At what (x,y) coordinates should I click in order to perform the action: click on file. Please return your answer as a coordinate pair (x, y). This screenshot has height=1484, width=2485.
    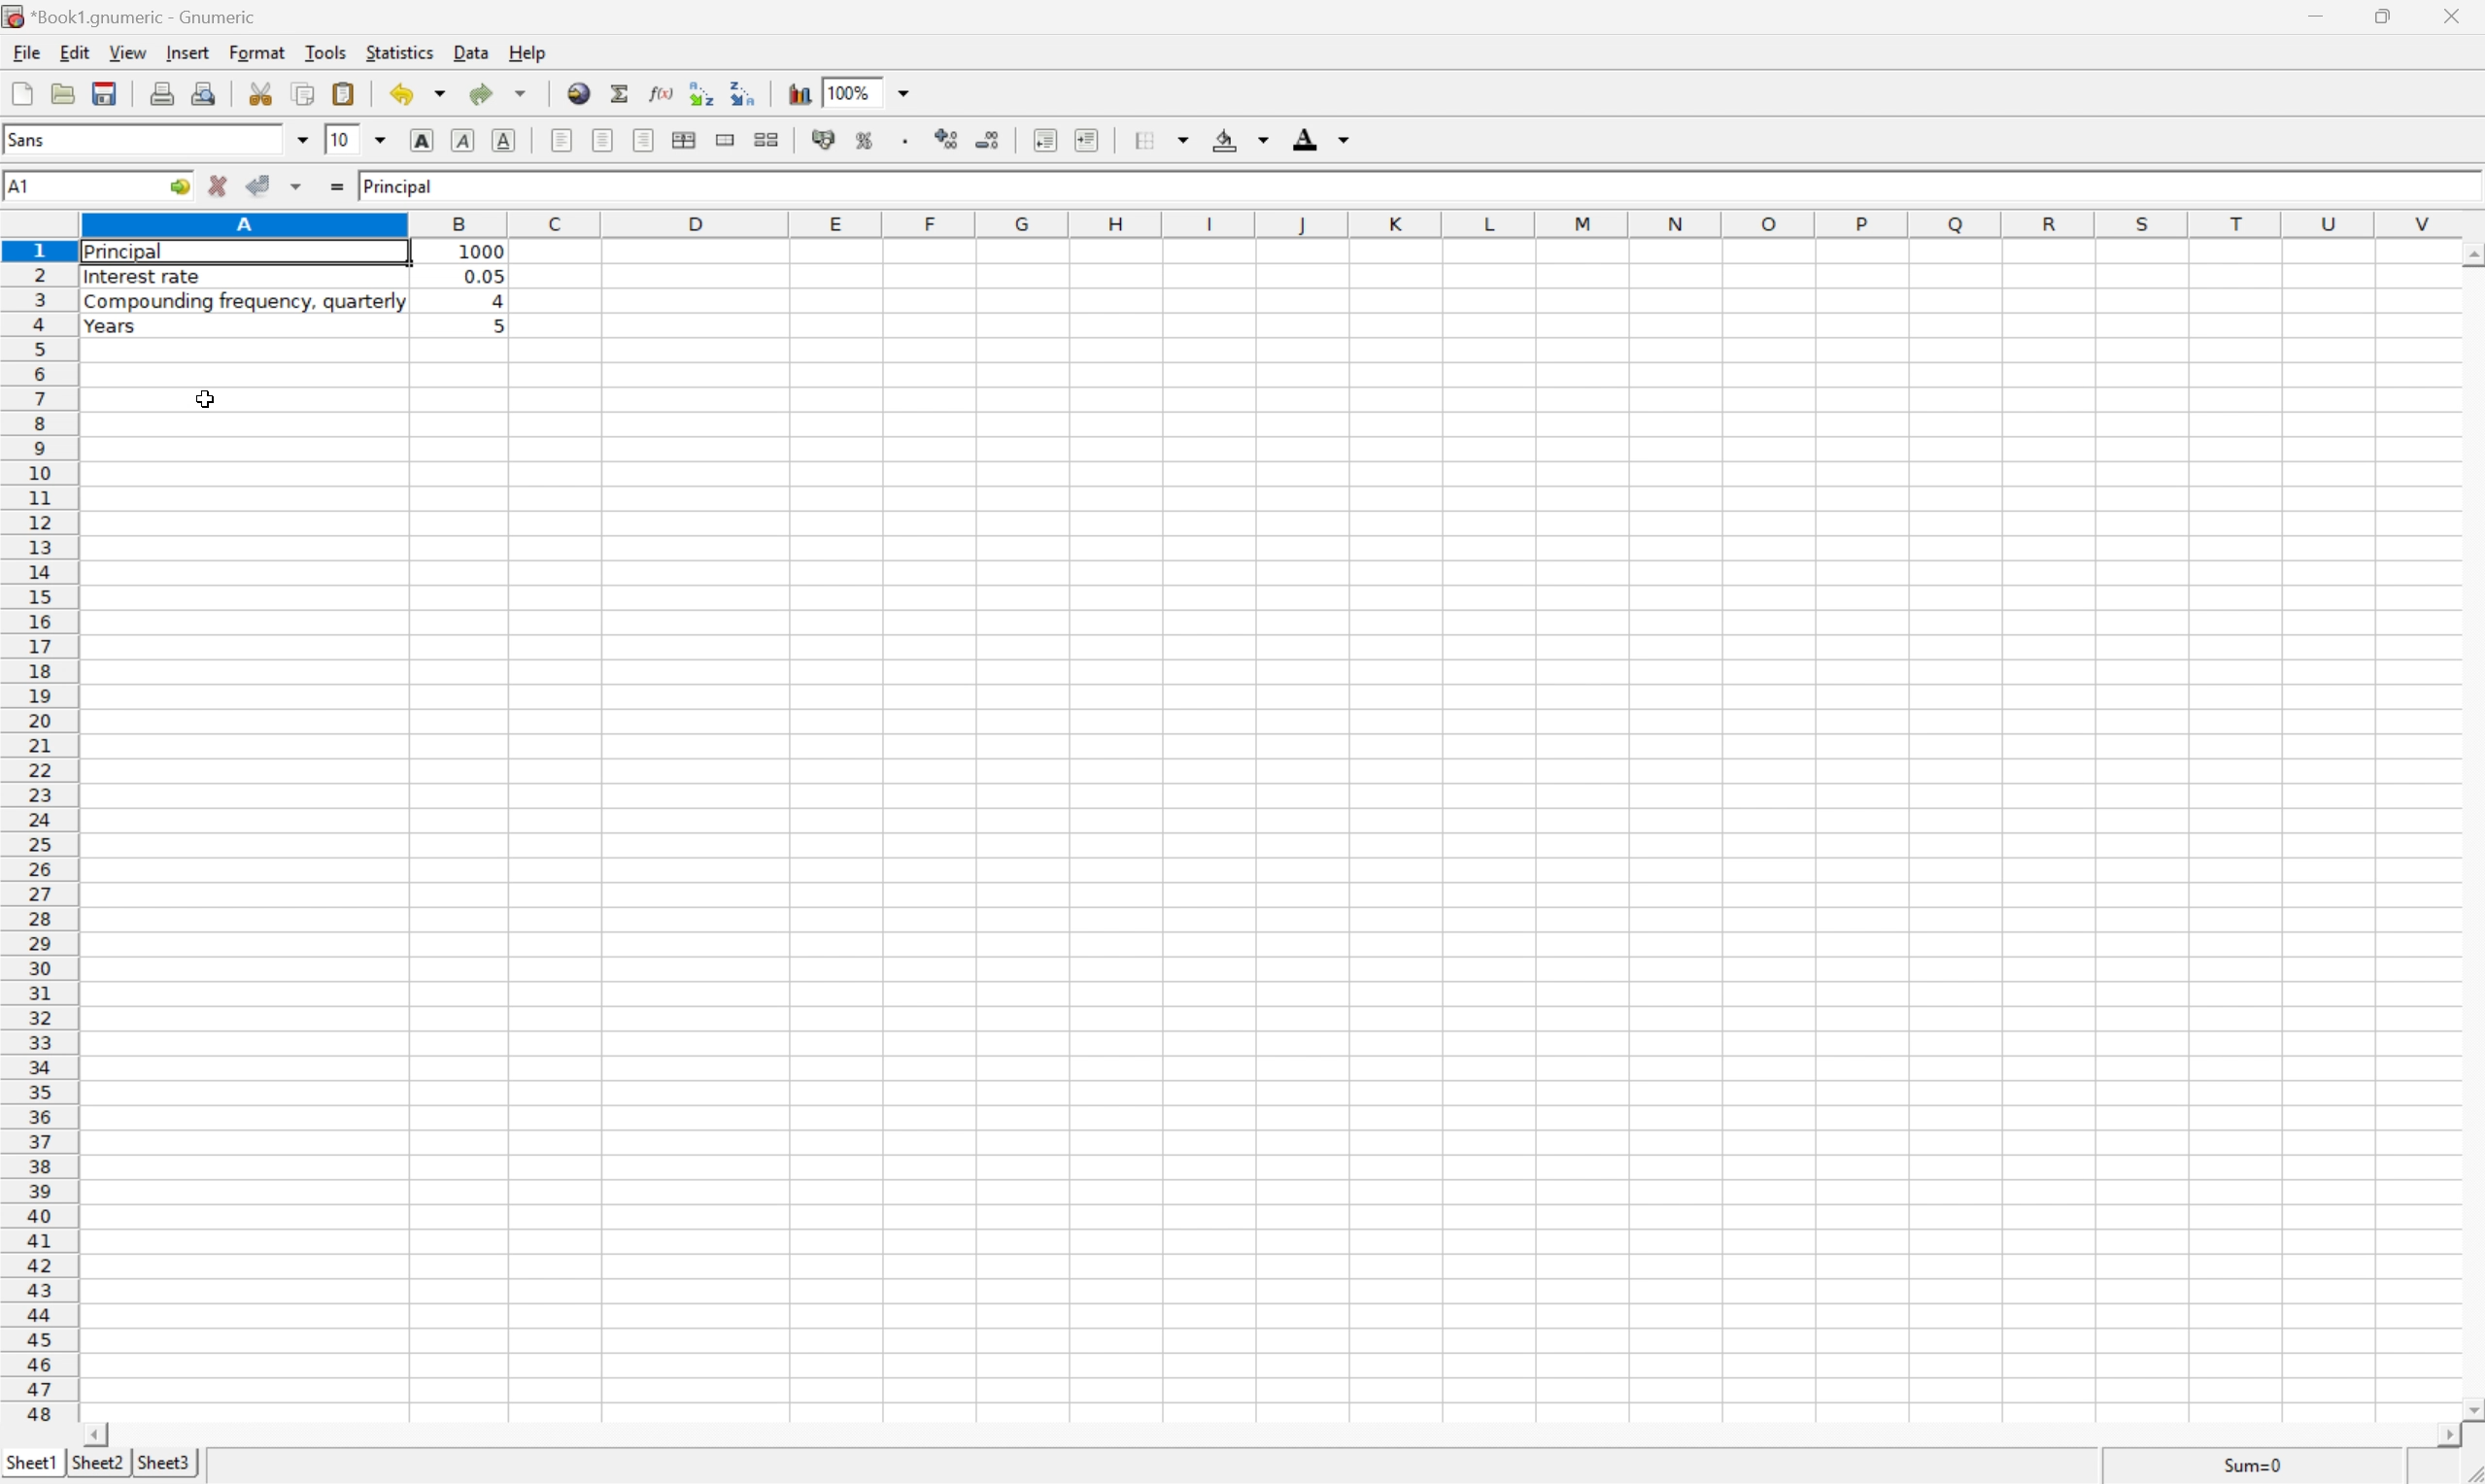
    Looking at the image, I should click on (23, 51).